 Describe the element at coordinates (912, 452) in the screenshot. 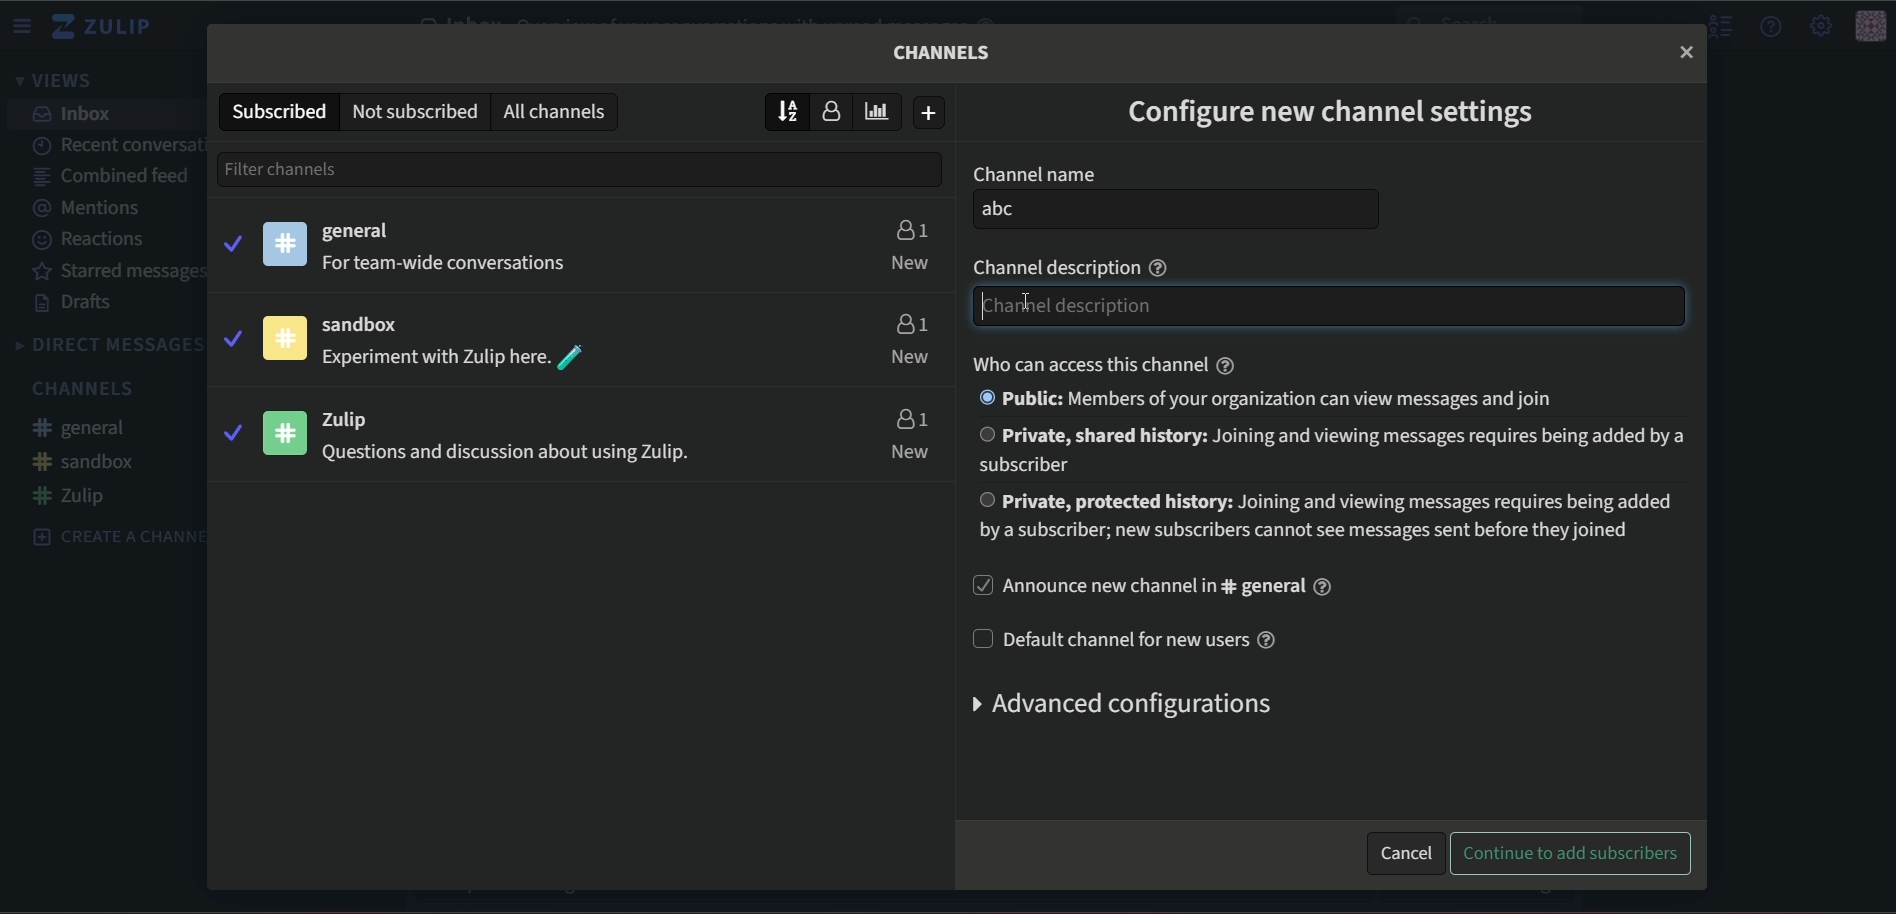

I see `new` at that location.